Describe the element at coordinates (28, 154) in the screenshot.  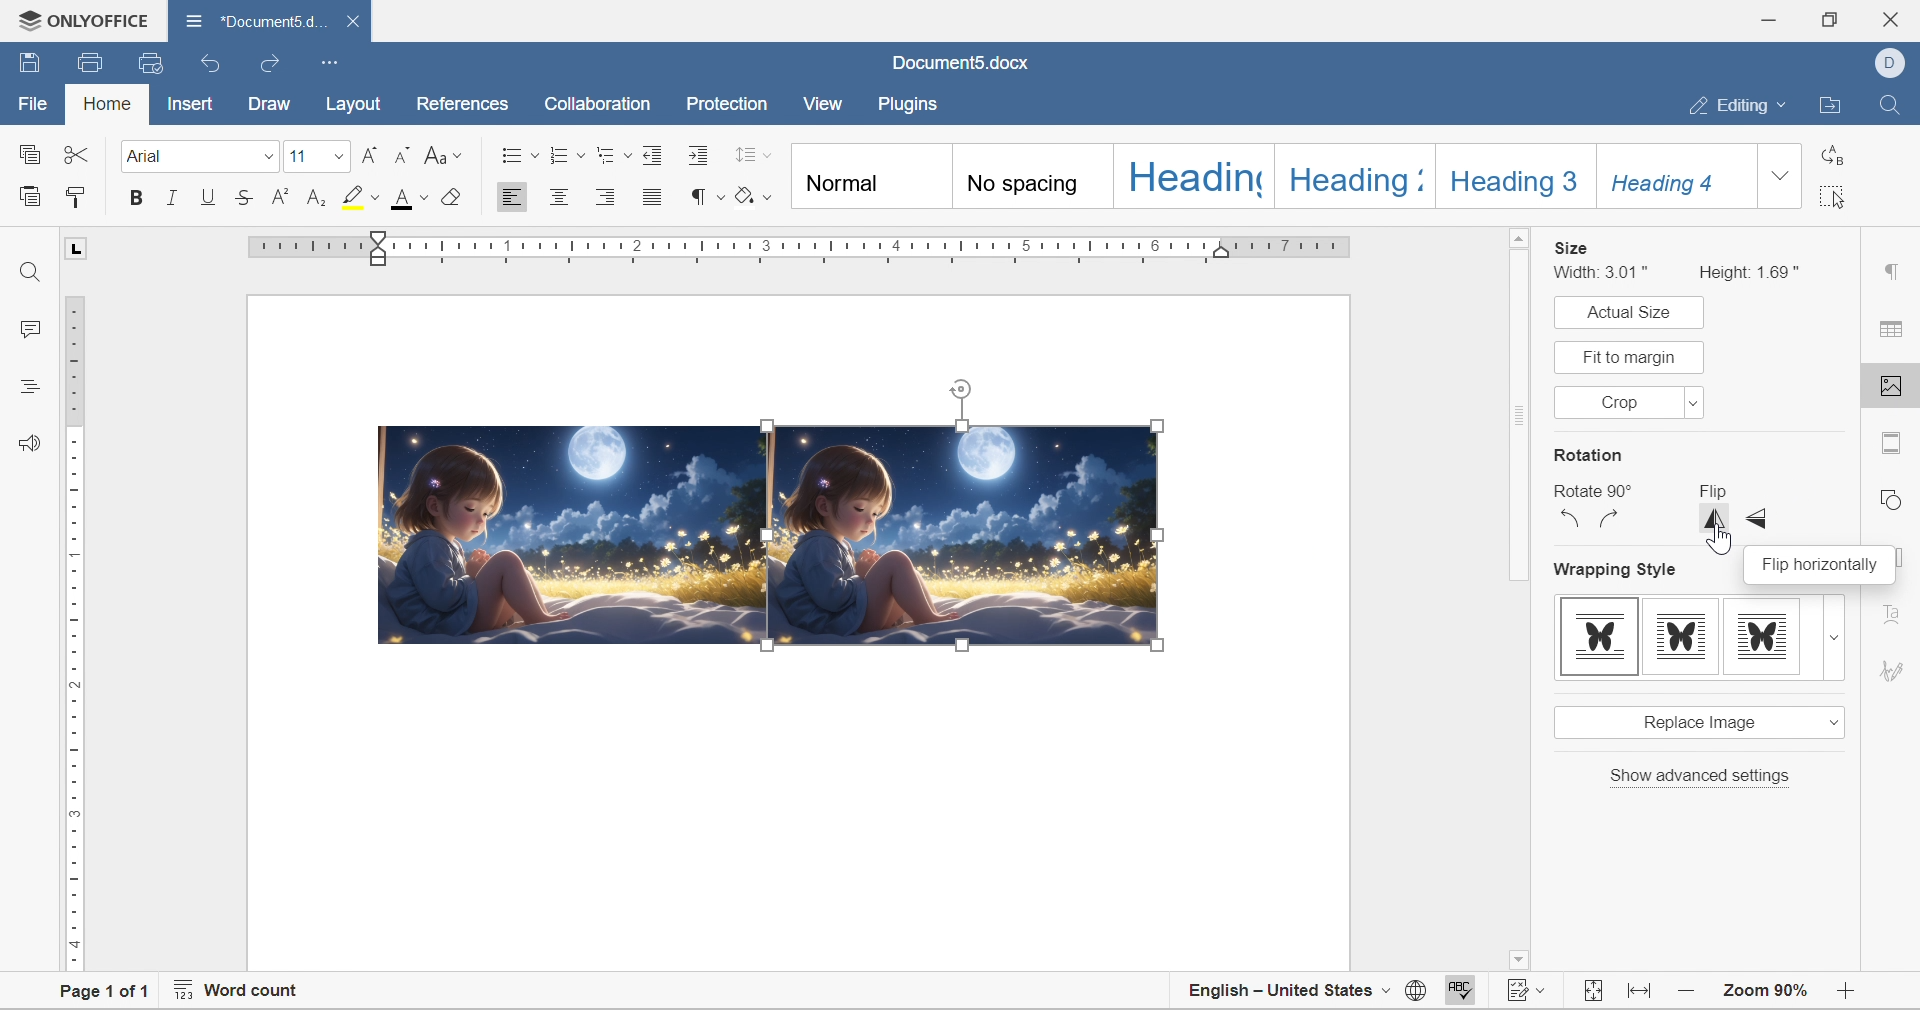
I see `copy` at that location.